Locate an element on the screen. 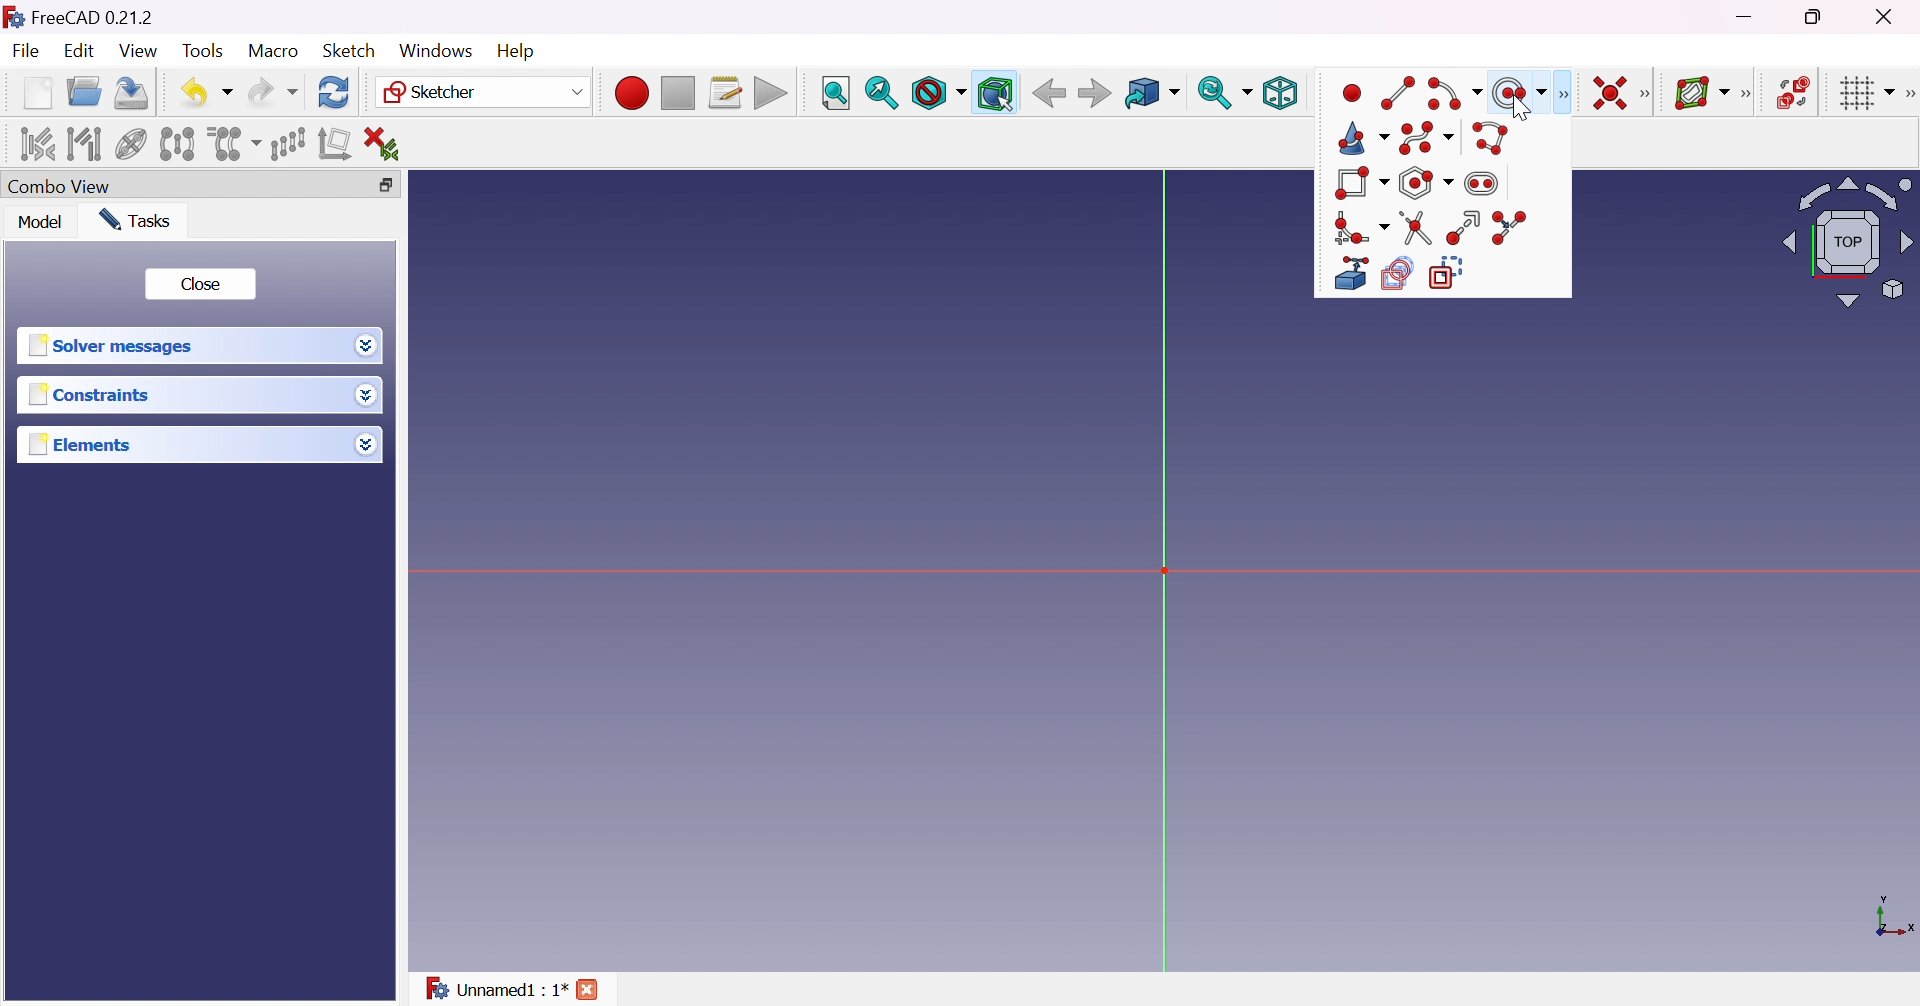 This screenshot has height=1006, width=1920. Sketch is located at coordinates (348, 50).